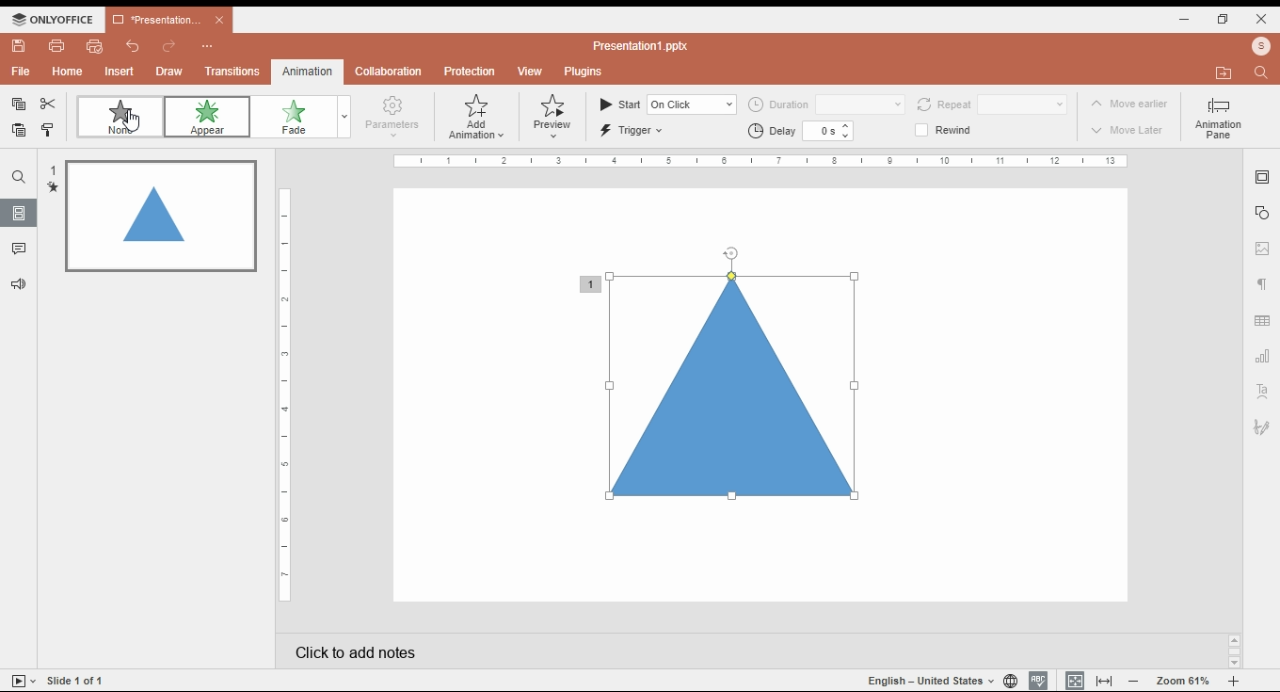 The height and width of the screenshot is (692, 1280). I want to click on preview, so click(554, 116).